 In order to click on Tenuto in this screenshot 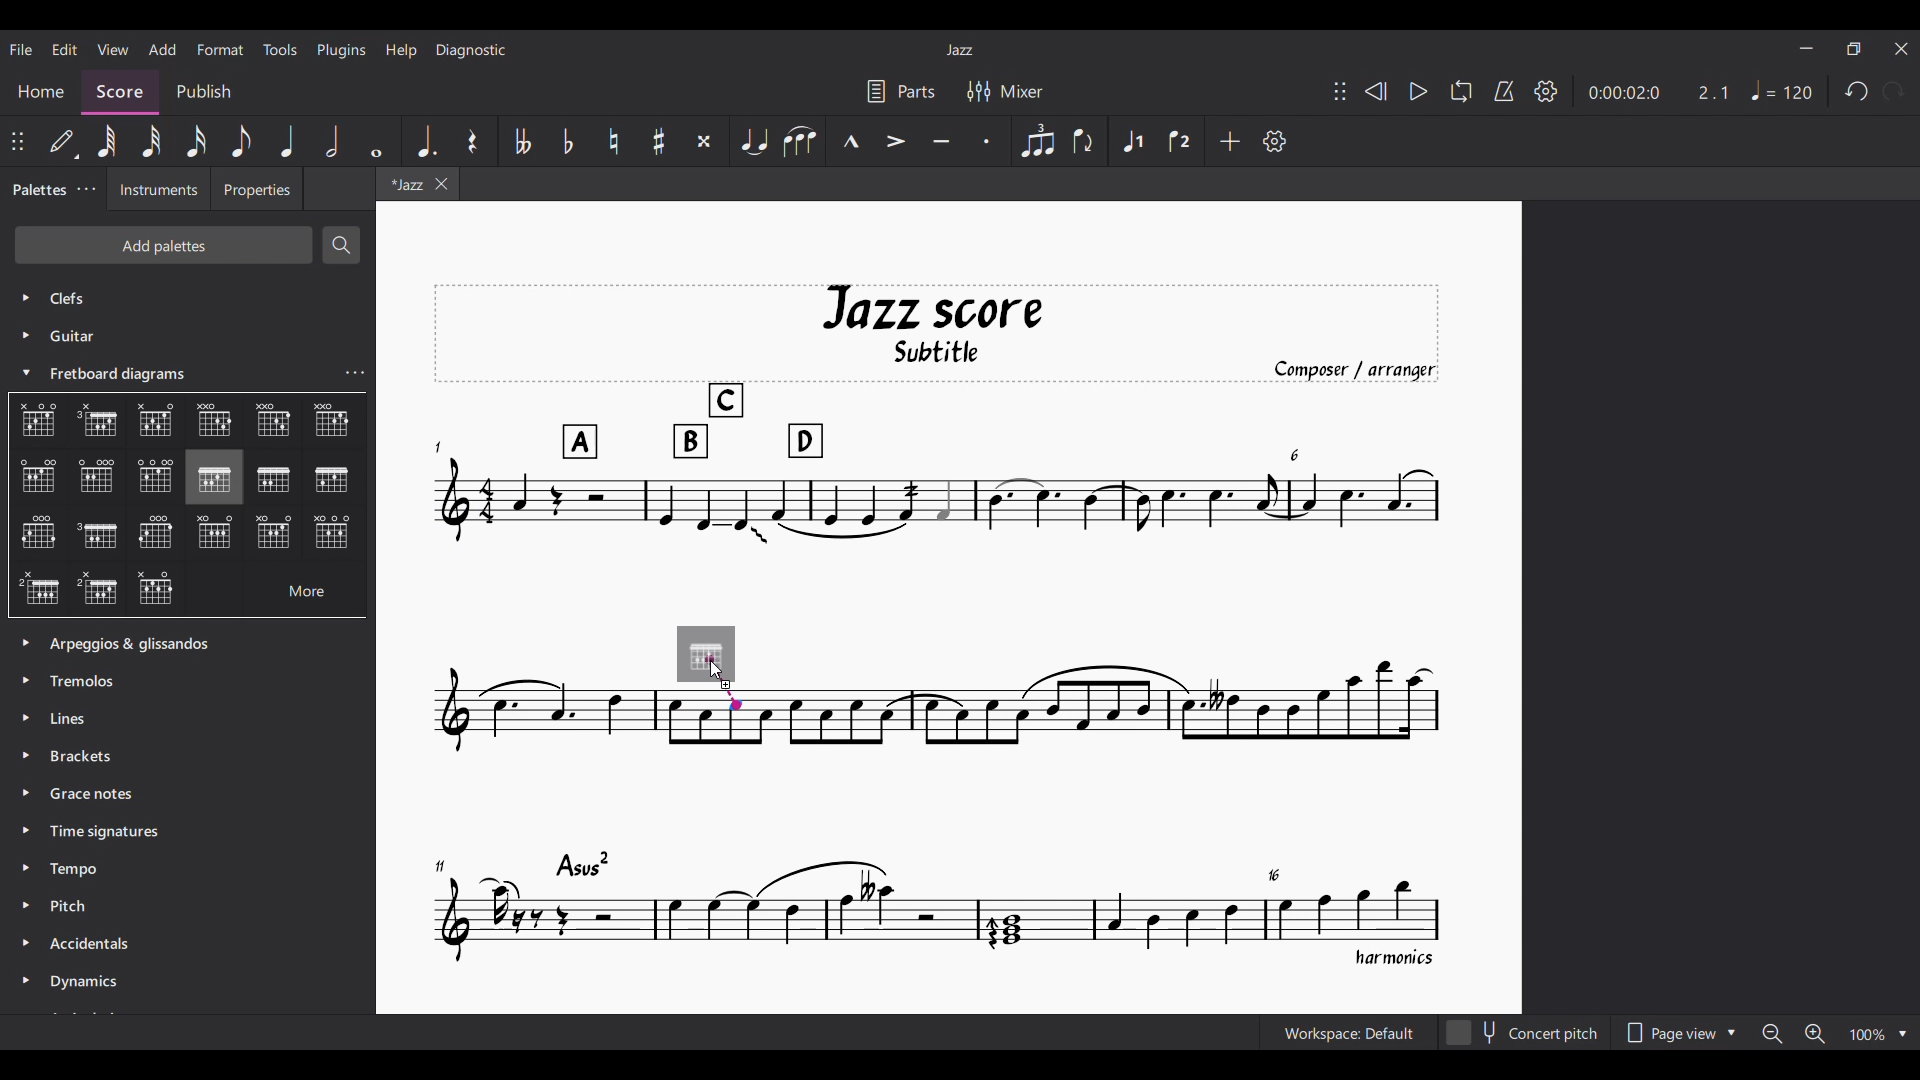, I will do `click(942, 142)`.